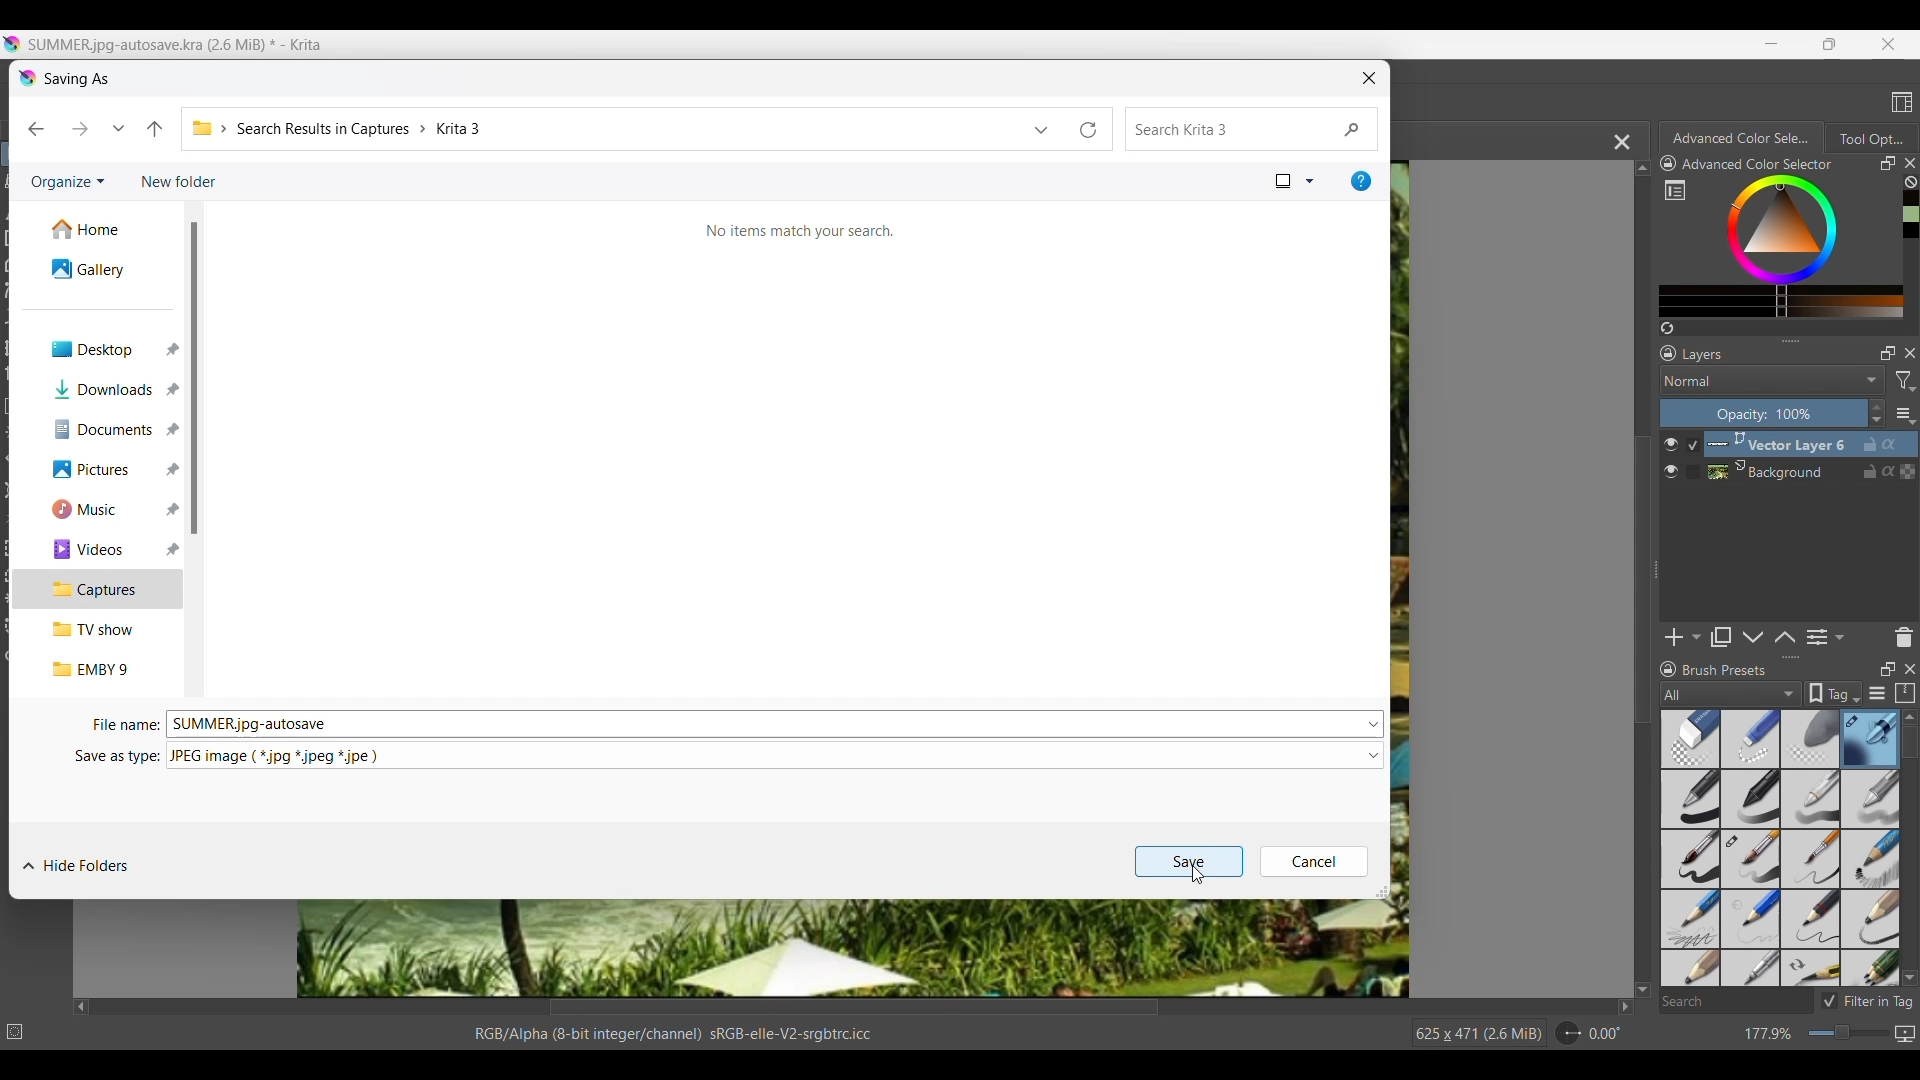  Describe the element at coordinates (99, 430) in the screenshot. I see `Documents folder` at that location.